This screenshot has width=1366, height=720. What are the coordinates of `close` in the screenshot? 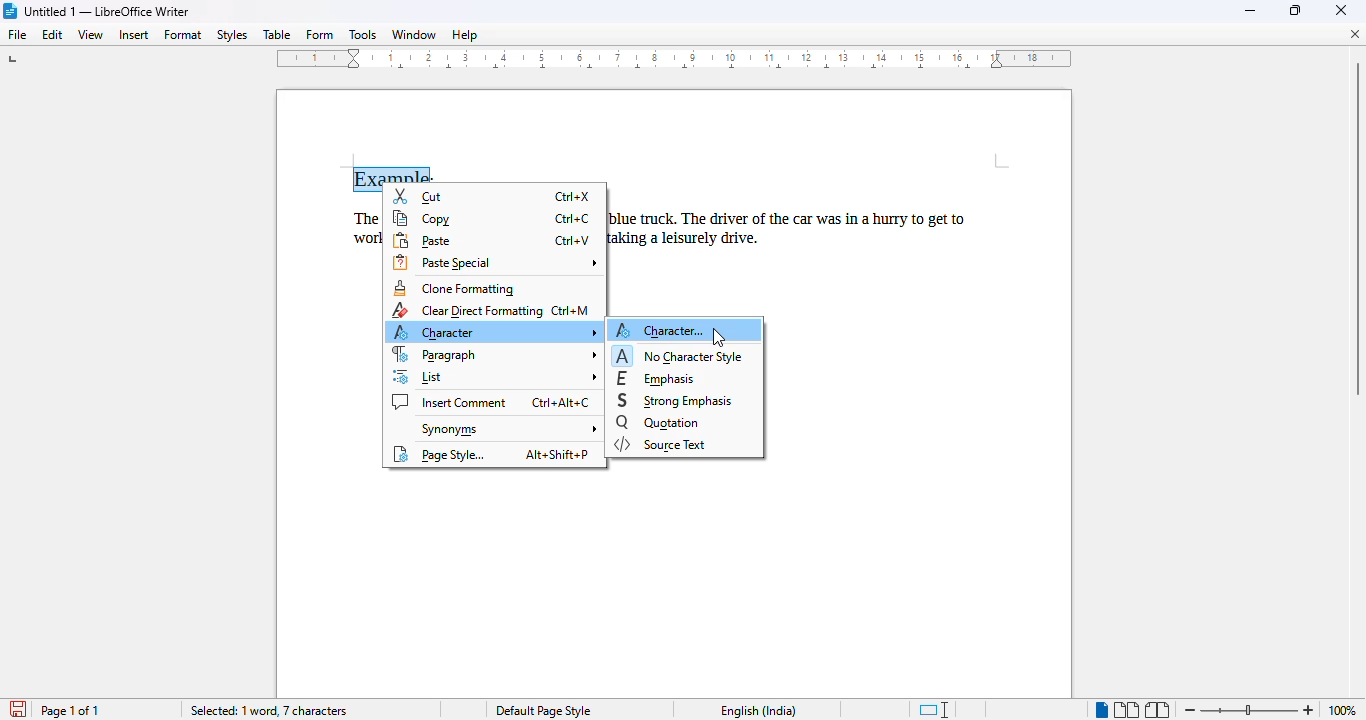 It's located at (1340, 11).